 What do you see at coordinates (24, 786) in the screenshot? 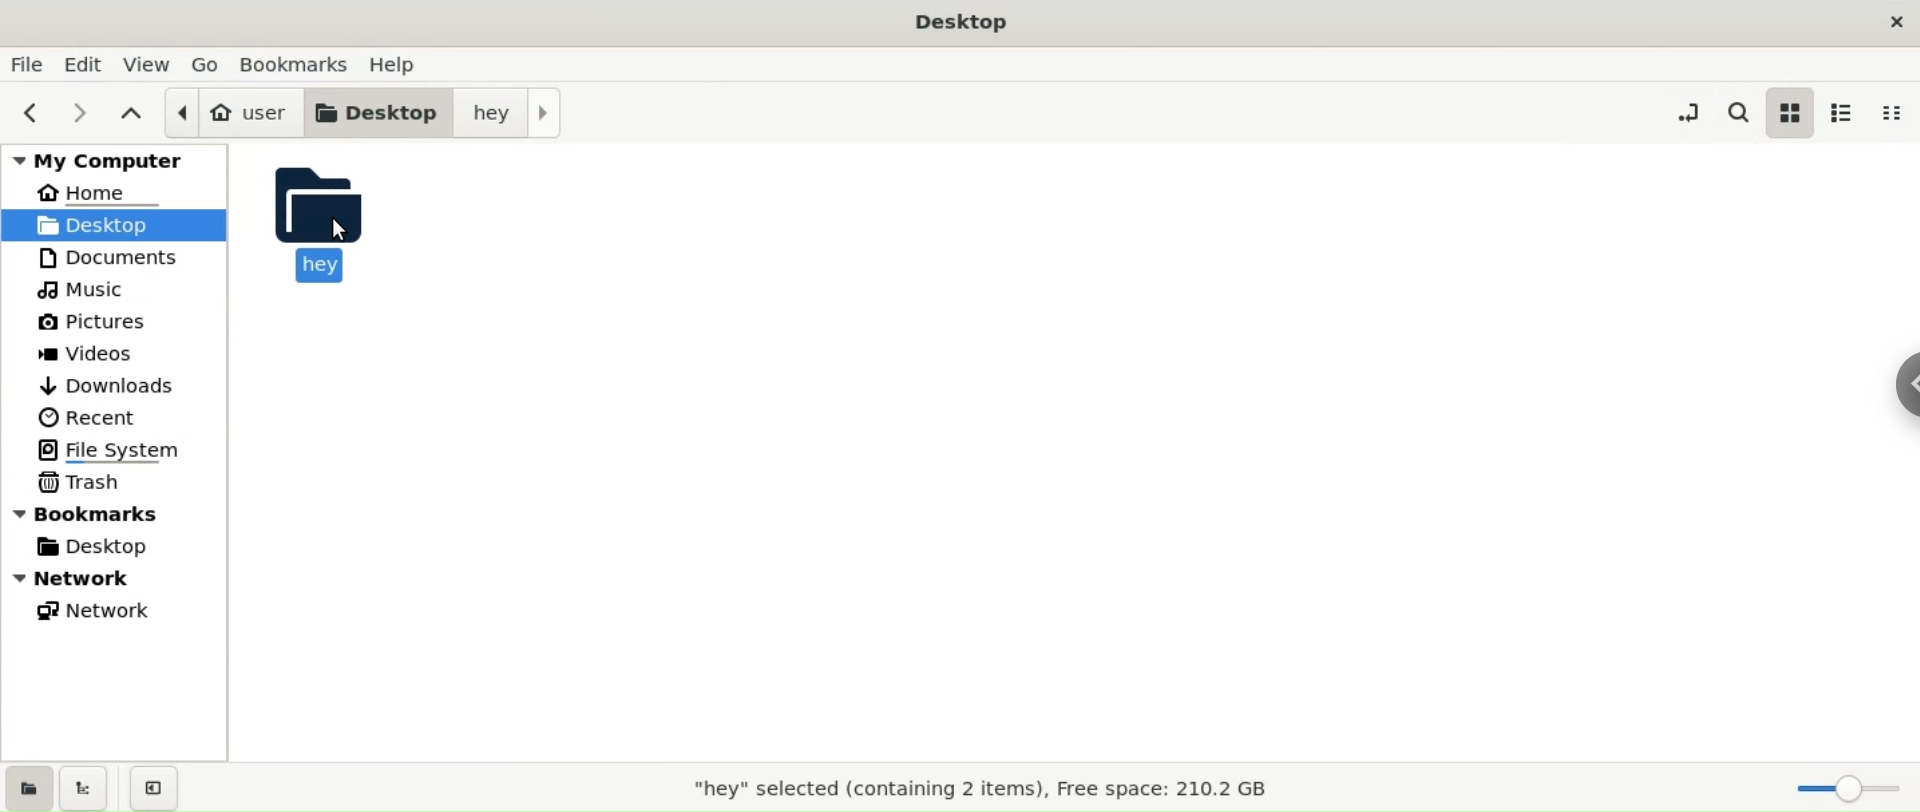
I see `show places` at bounding box center [24, 786].